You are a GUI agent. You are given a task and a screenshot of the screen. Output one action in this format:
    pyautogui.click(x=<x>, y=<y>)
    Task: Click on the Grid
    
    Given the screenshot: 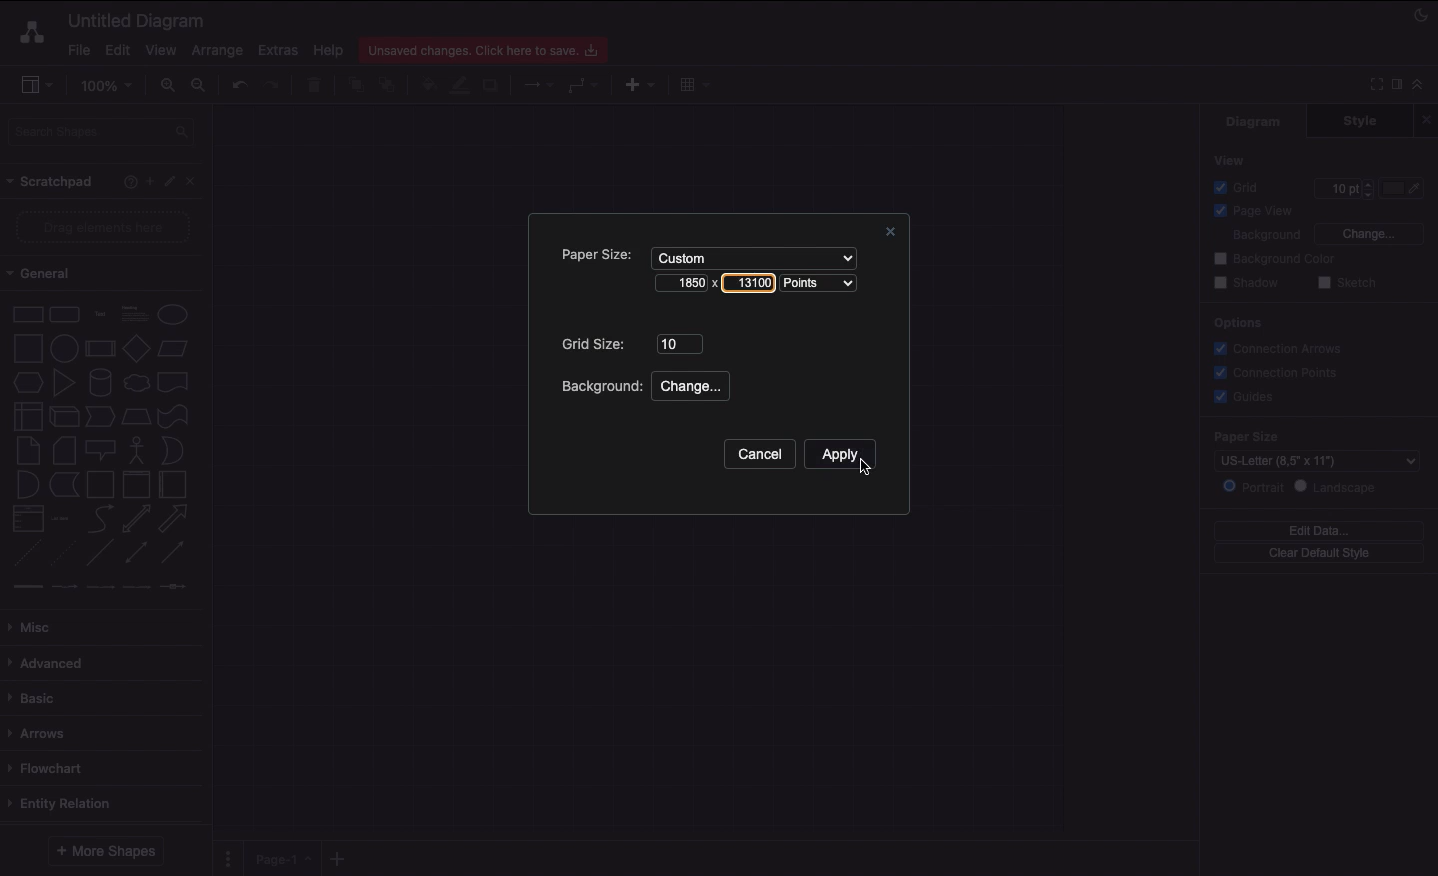 What is the action you would take?
    pyautogui.click(x=1241, y=187)
    